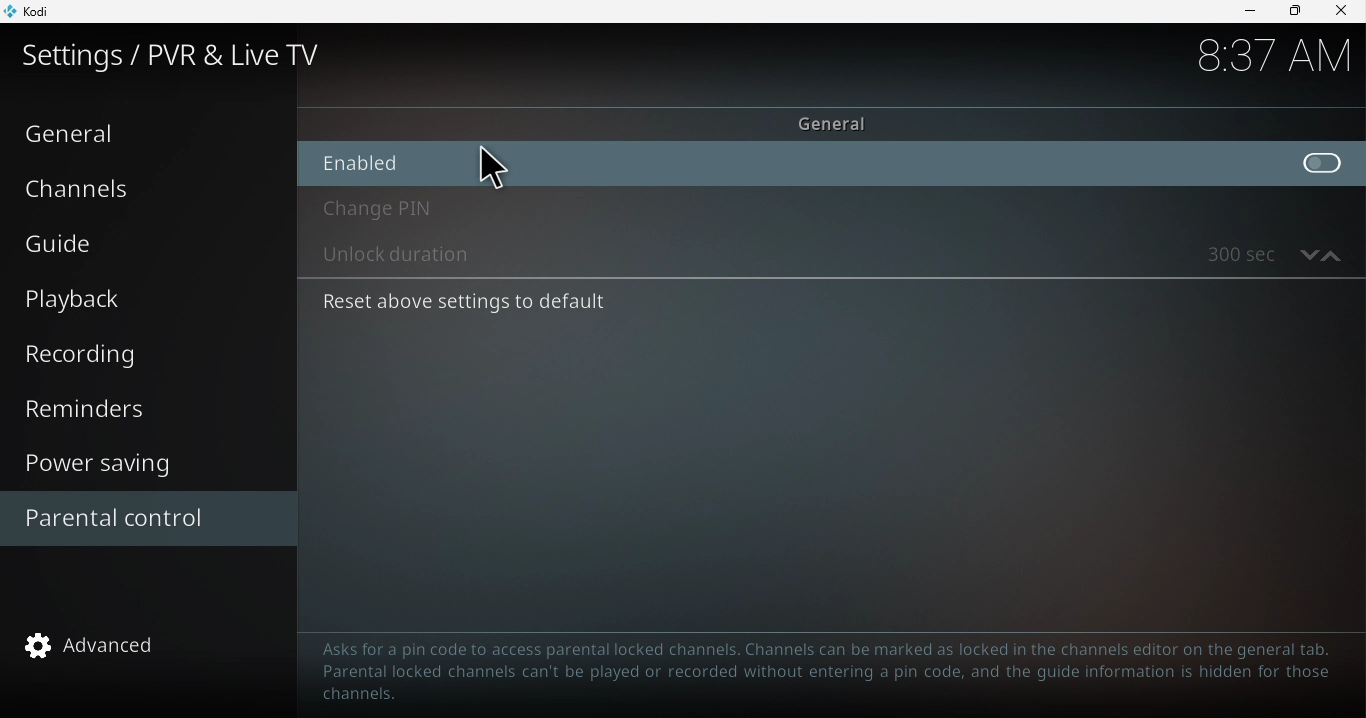 The height and width of the screenshot is (718, 1366). What do you see at coordinates (487, 164) in the screenshot?
I see `cursor` at bounding box center [487, 164].